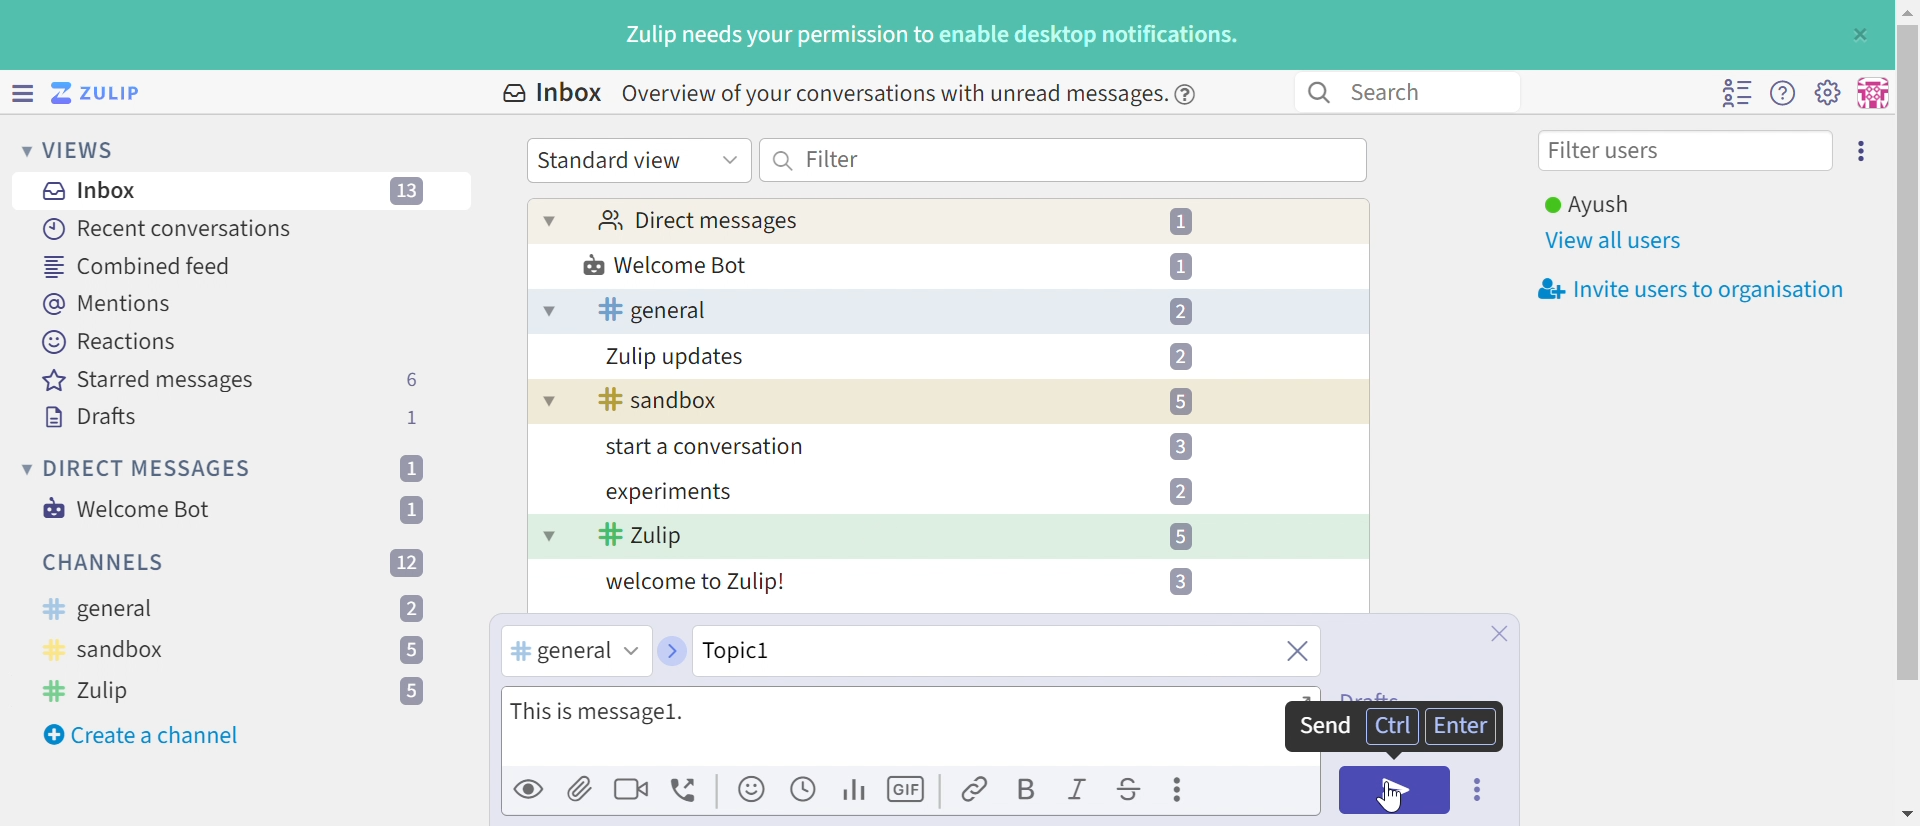  Describe the element at coordinates (20, 149) in the screenshot. I see `Drop Down` at that location.